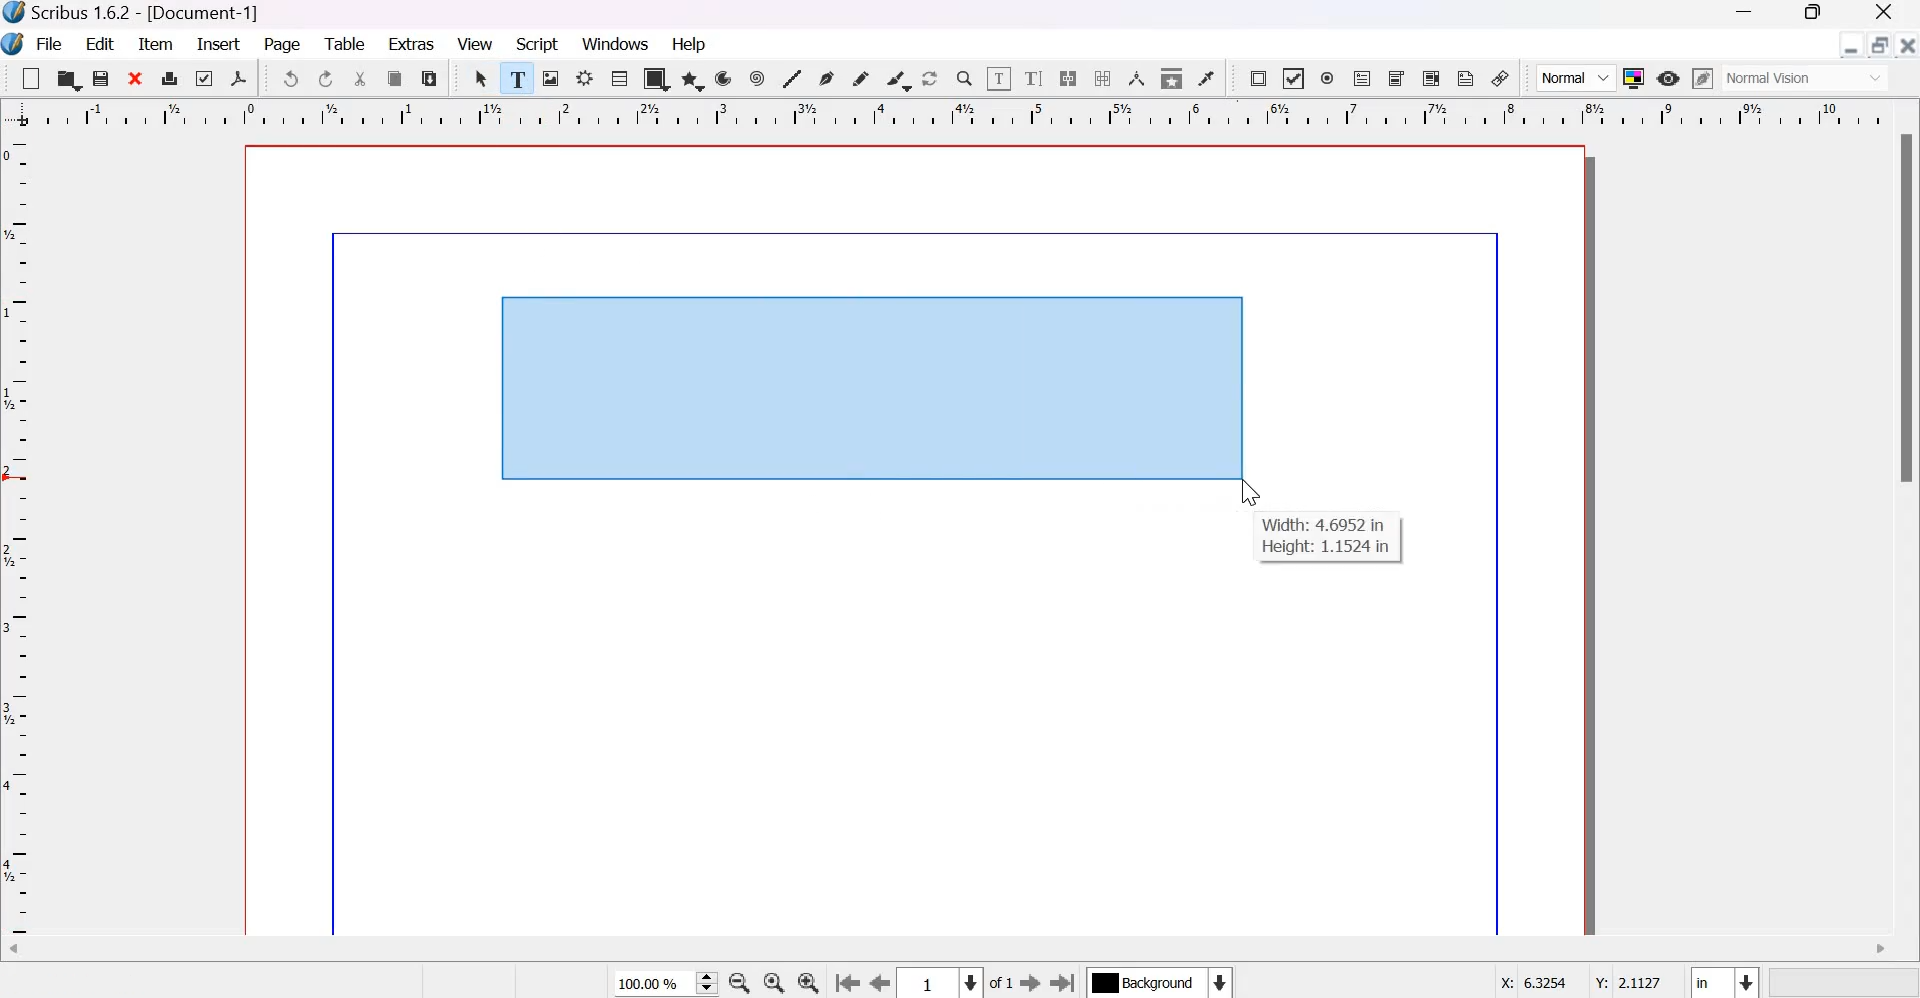 The width and height of the screenshot is (1920, 998). What do you see at coordinates (1852, 45) in the screenshot?
I see `minimize` at bounding box center [1852, 45].